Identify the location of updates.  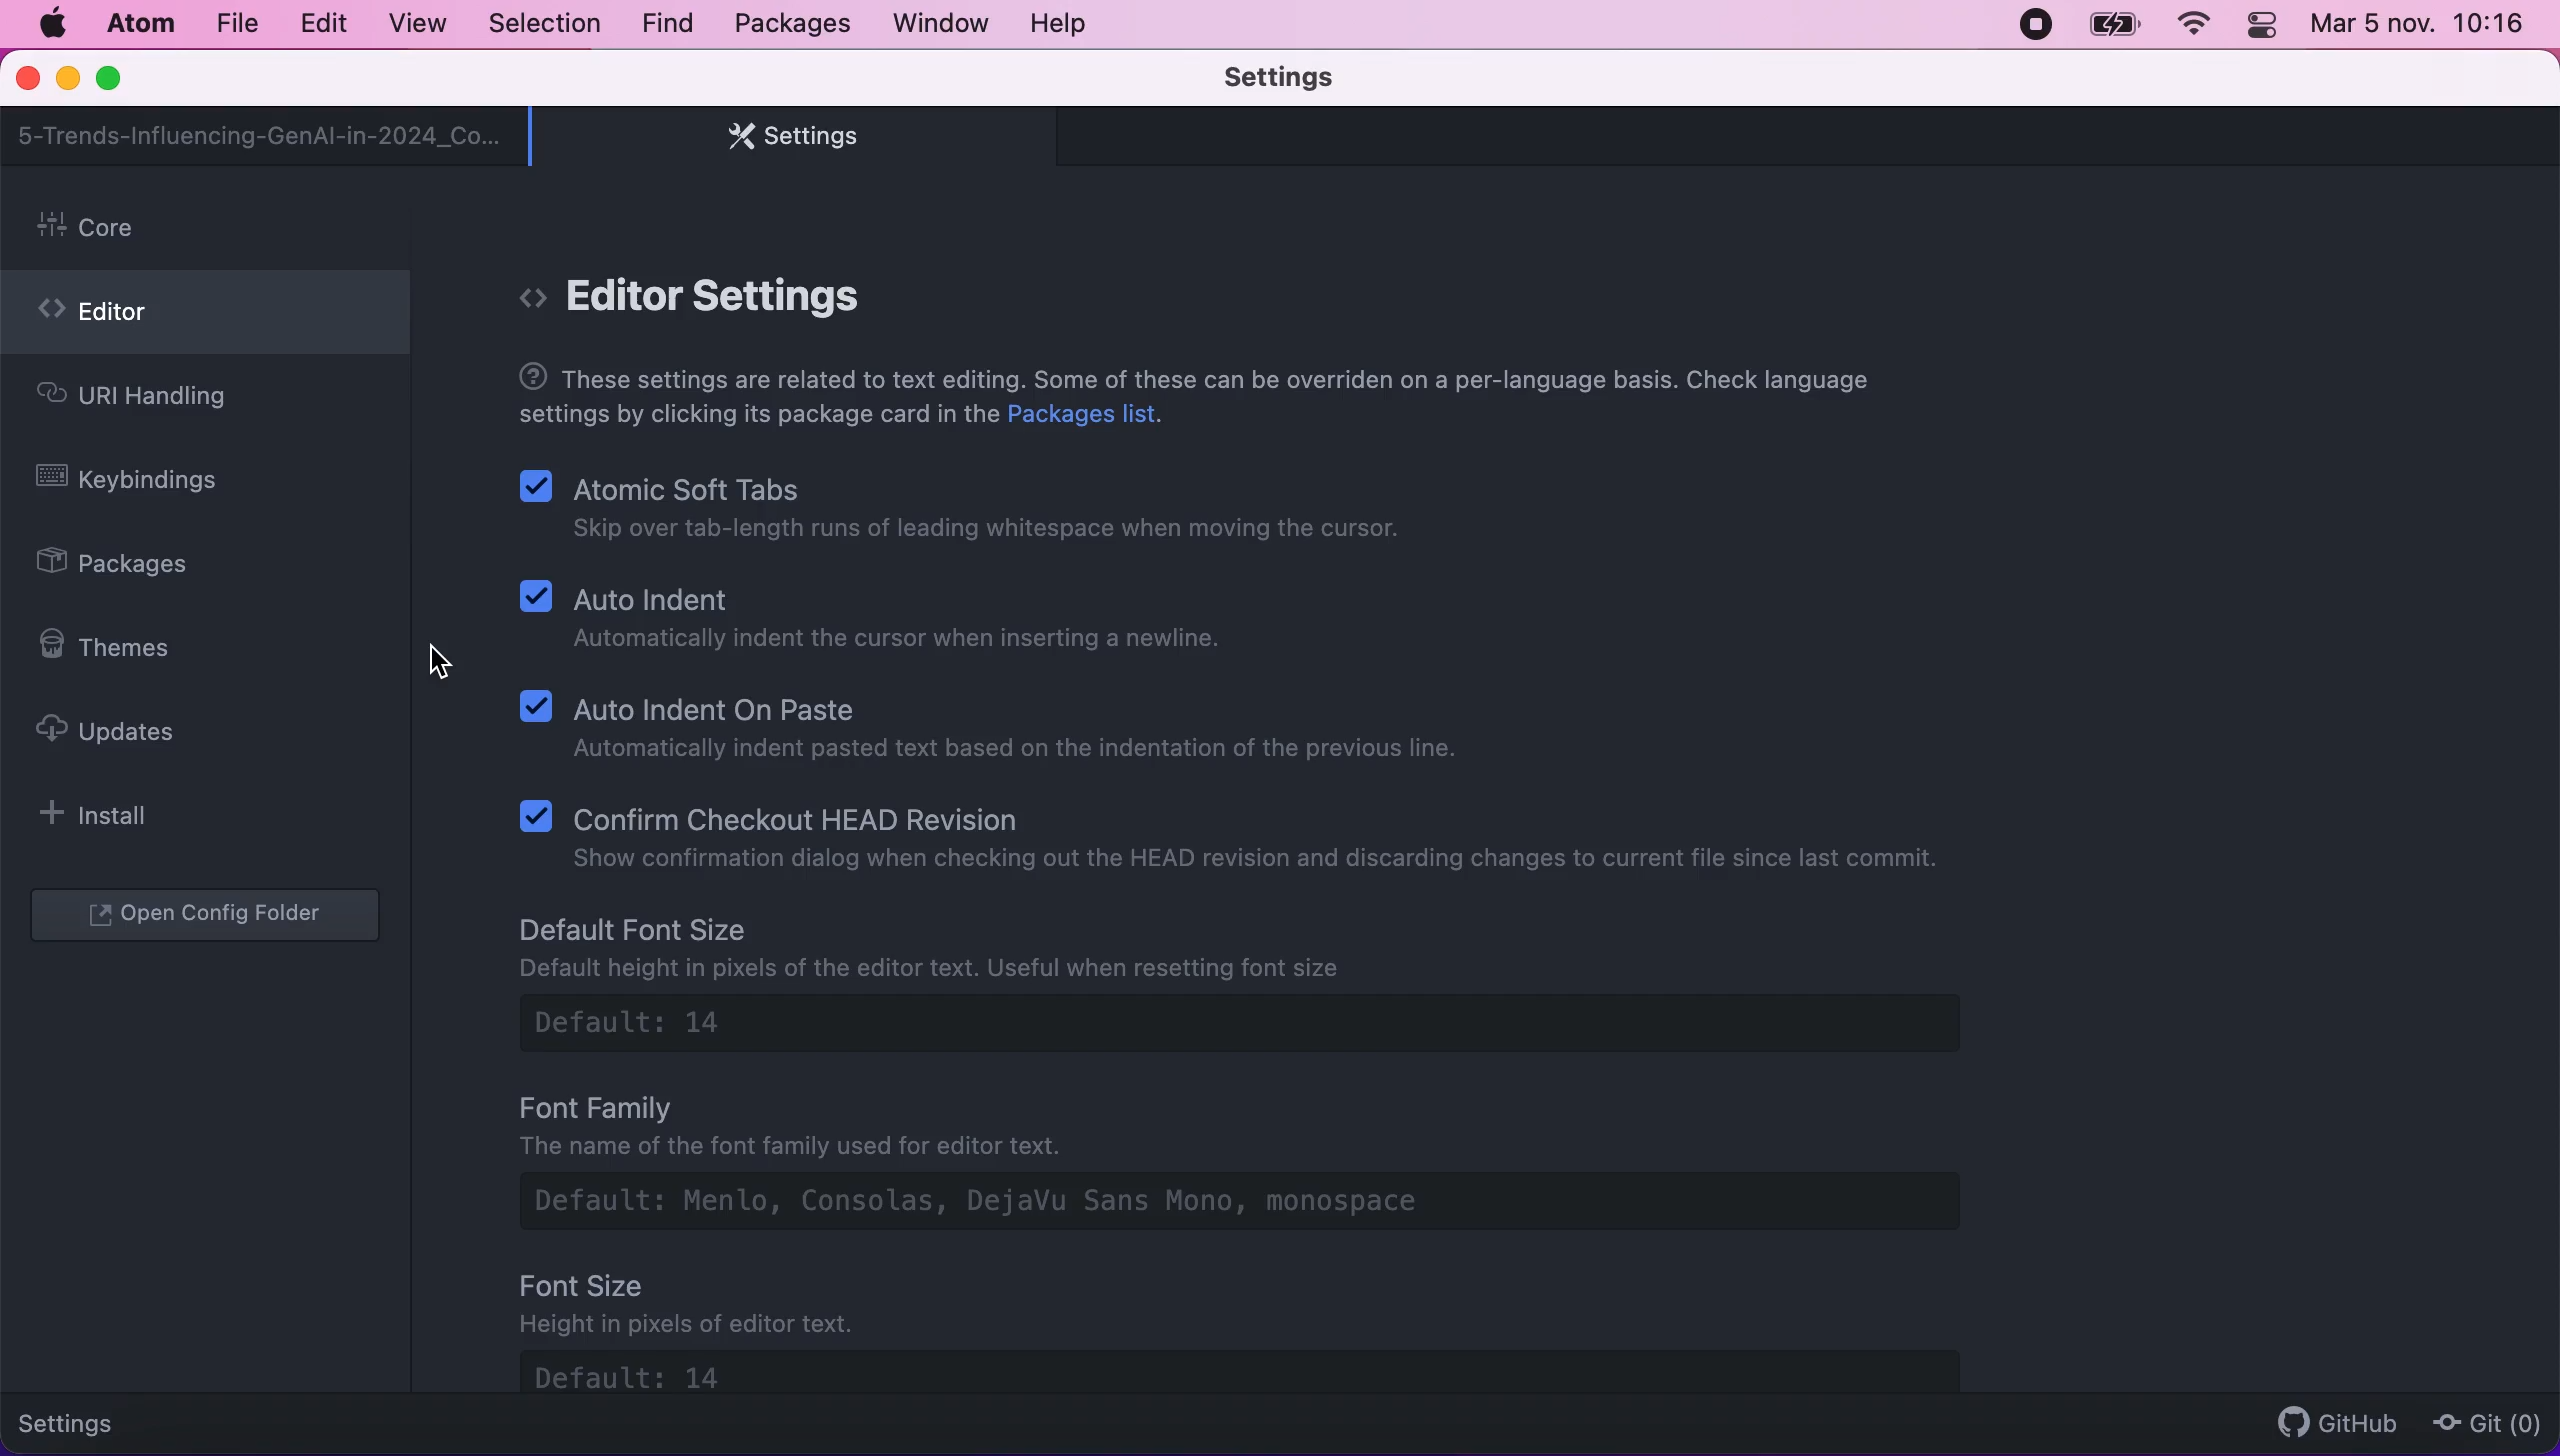
(125, 730).